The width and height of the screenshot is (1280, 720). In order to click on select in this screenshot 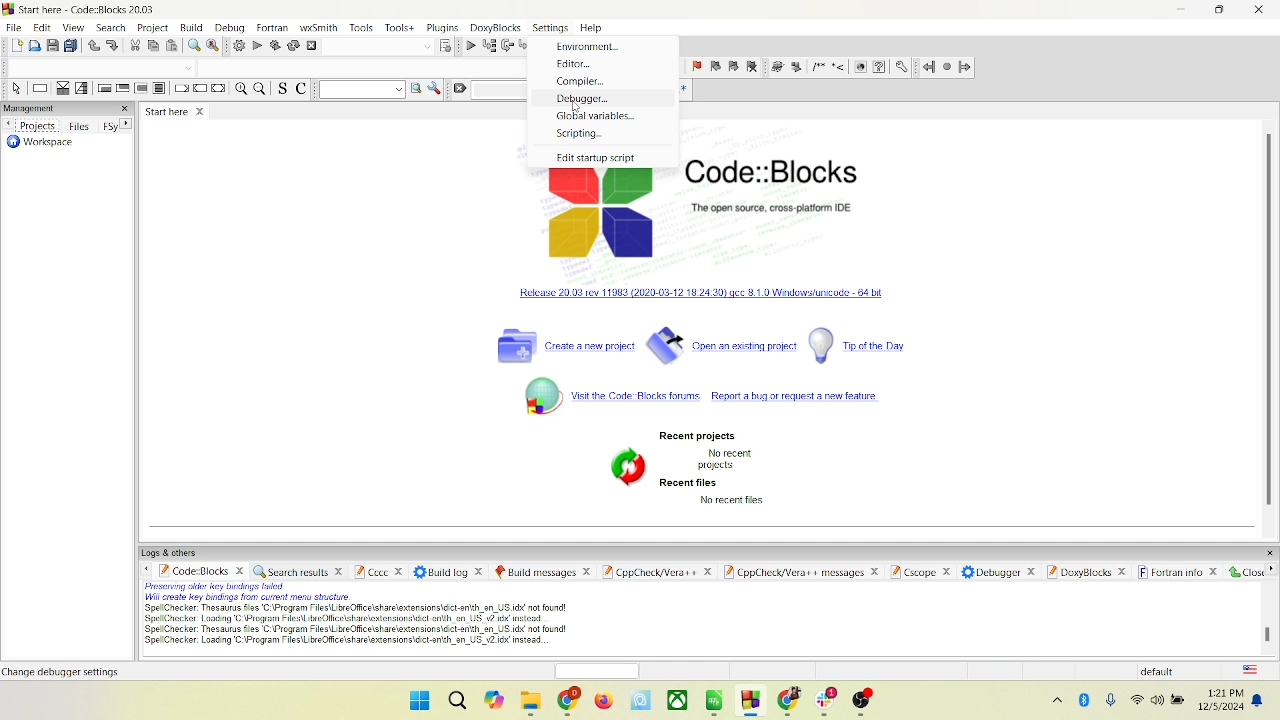, I will do `click(15, 88)`.